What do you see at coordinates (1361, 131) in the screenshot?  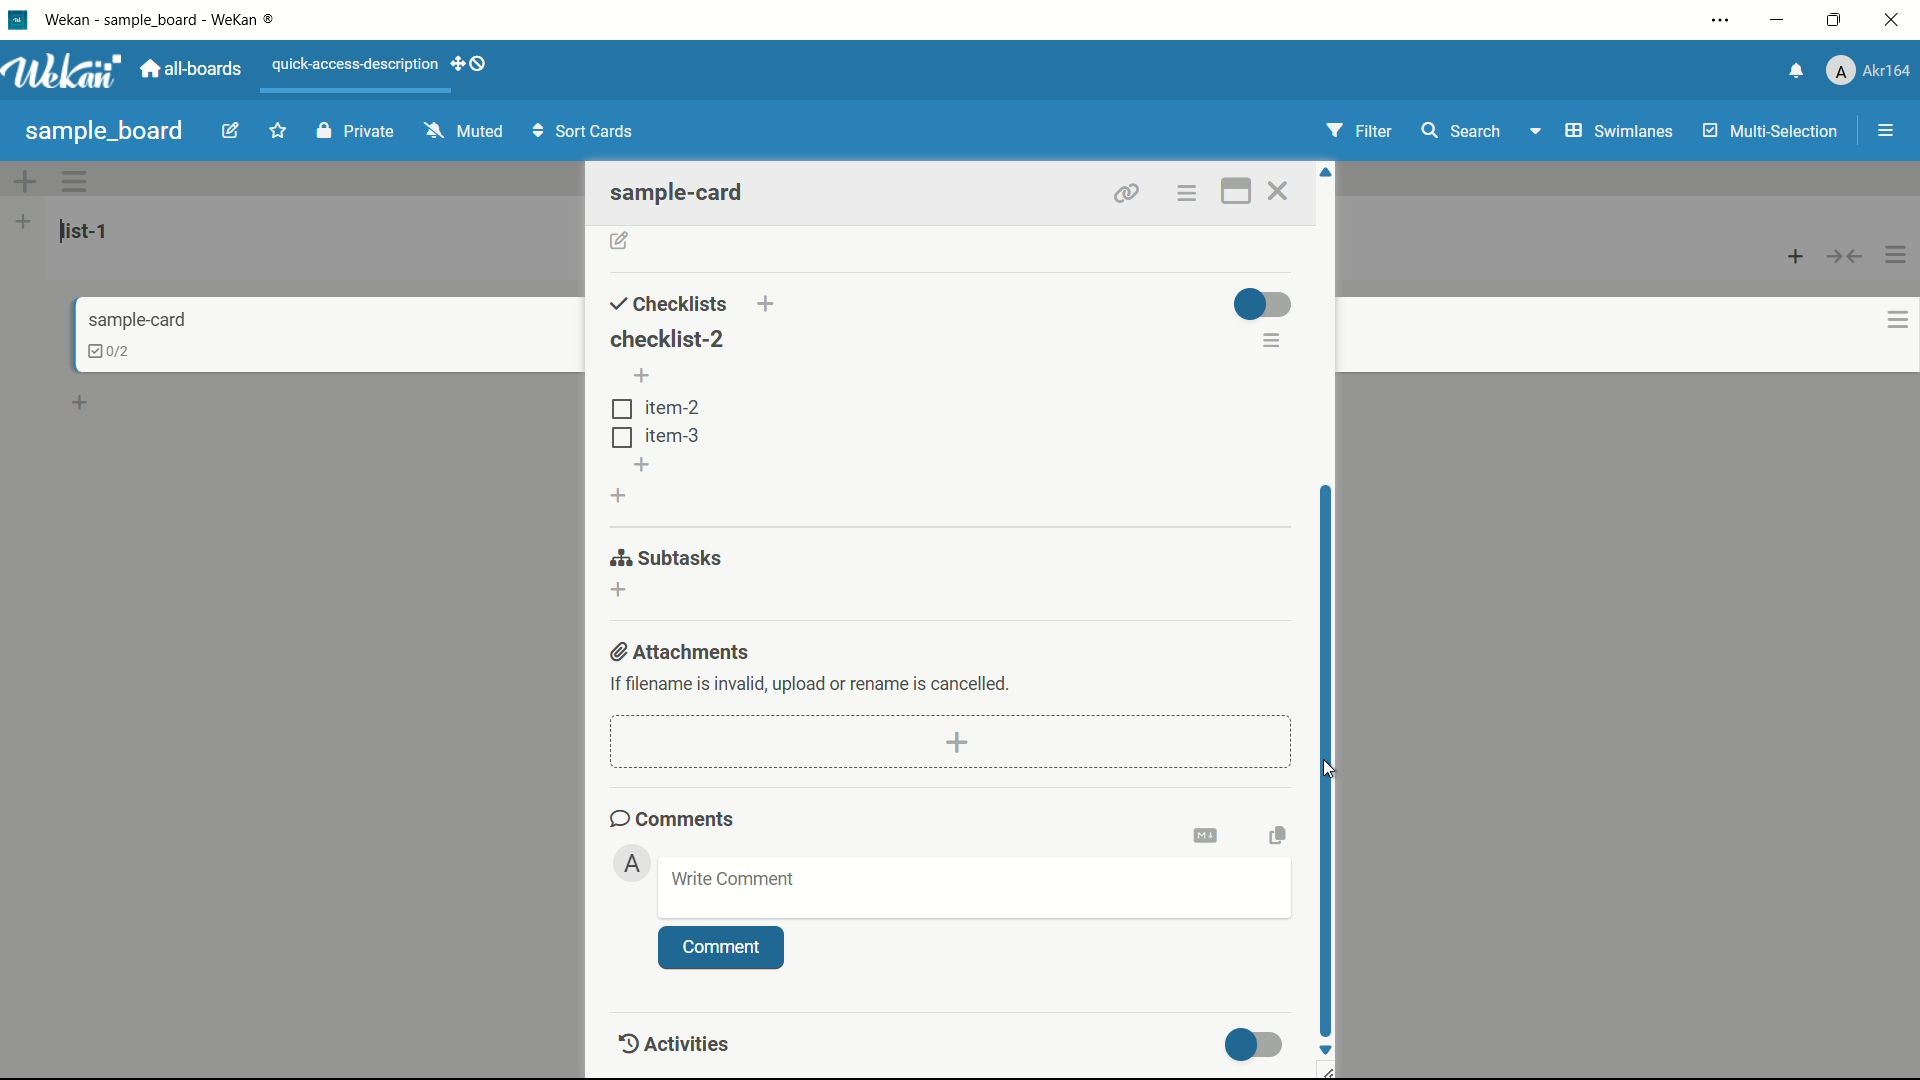 I see `filter` at bounding box center [1361, 131].